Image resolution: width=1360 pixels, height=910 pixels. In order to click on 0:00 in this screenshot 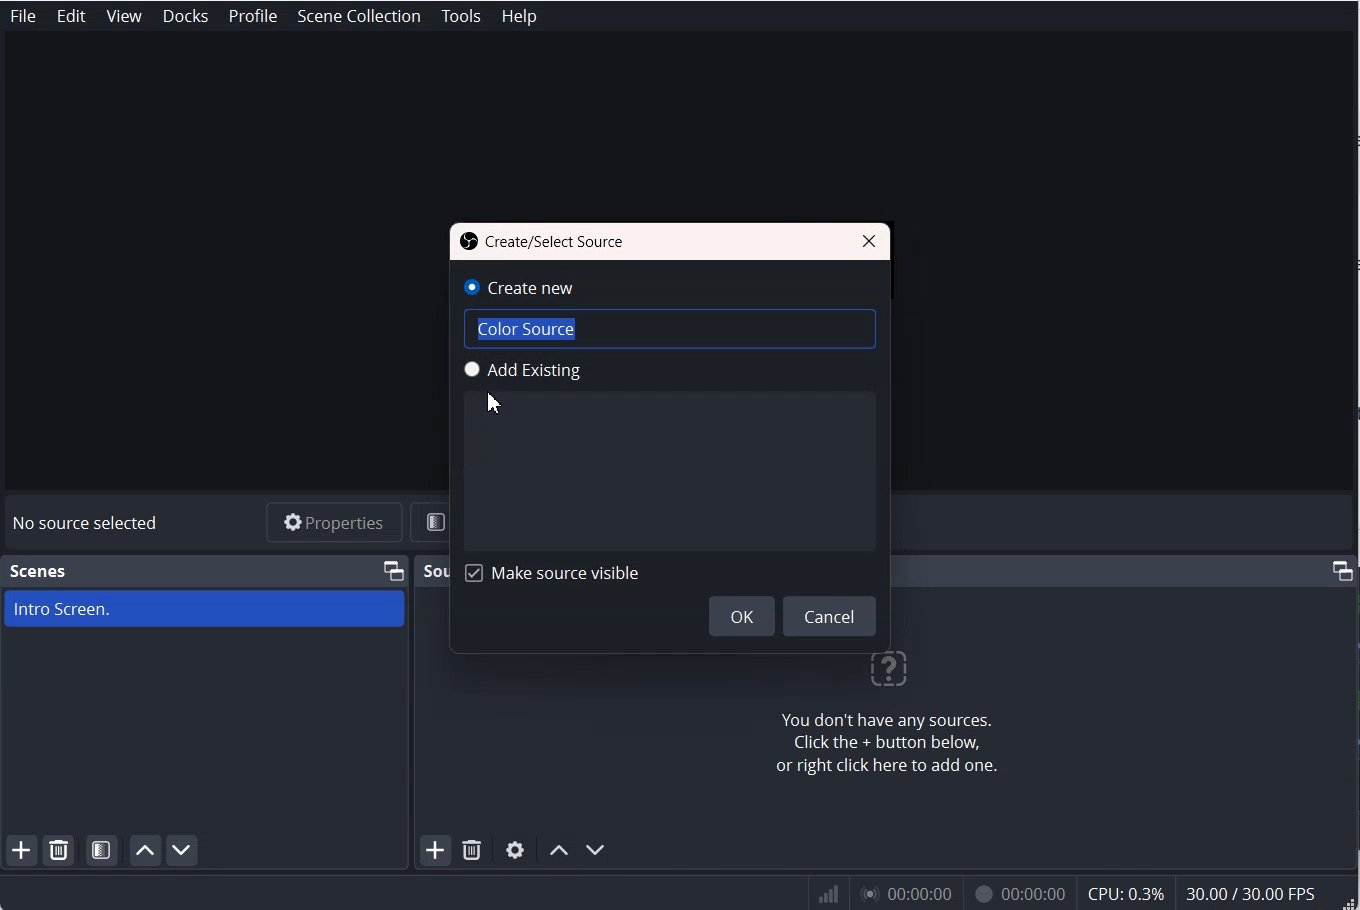, I will do `click(904, 896)`.